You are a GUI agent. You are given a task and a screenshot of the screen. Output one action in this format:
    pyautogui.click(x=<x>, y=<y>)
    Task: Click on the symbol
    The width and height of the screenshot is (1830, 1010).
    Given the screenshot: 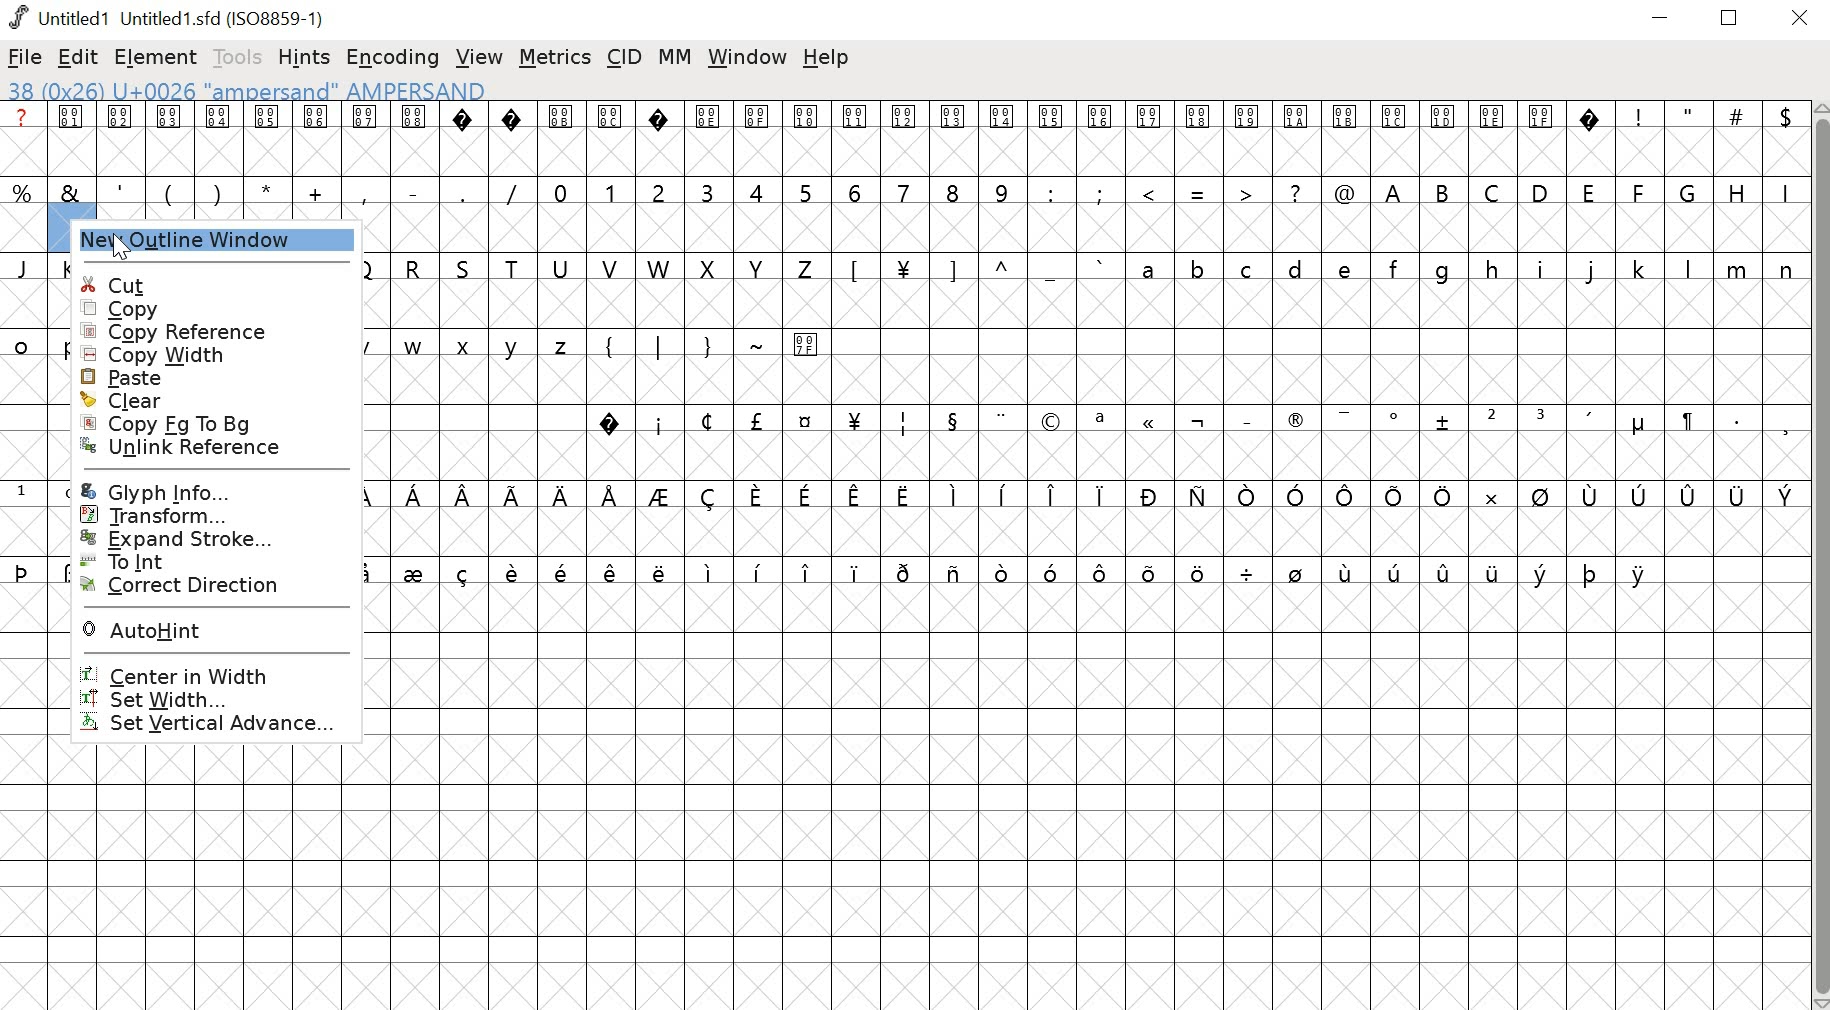 What is the action you would take?
    pyautogui.click(x=1540, y=496)
    